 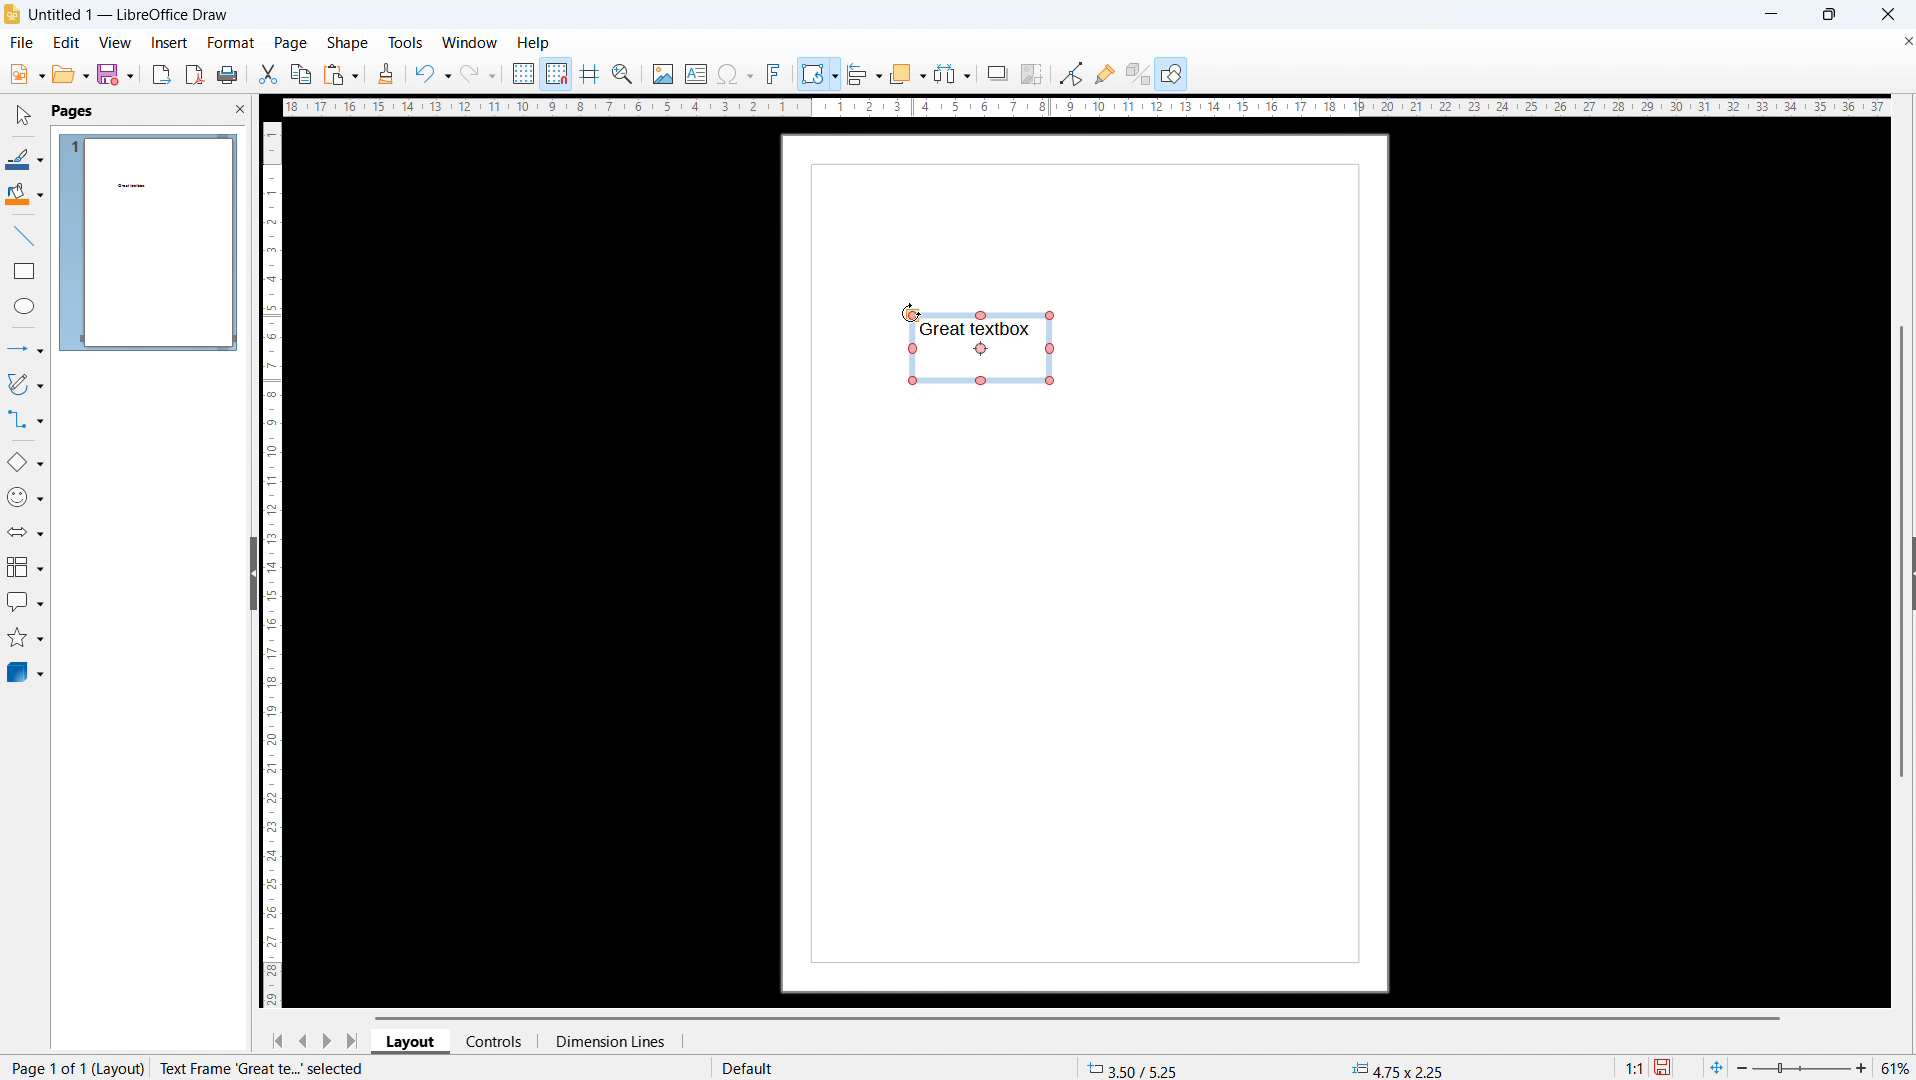 I want to click on clone formatting, so click(x=386, y=73).